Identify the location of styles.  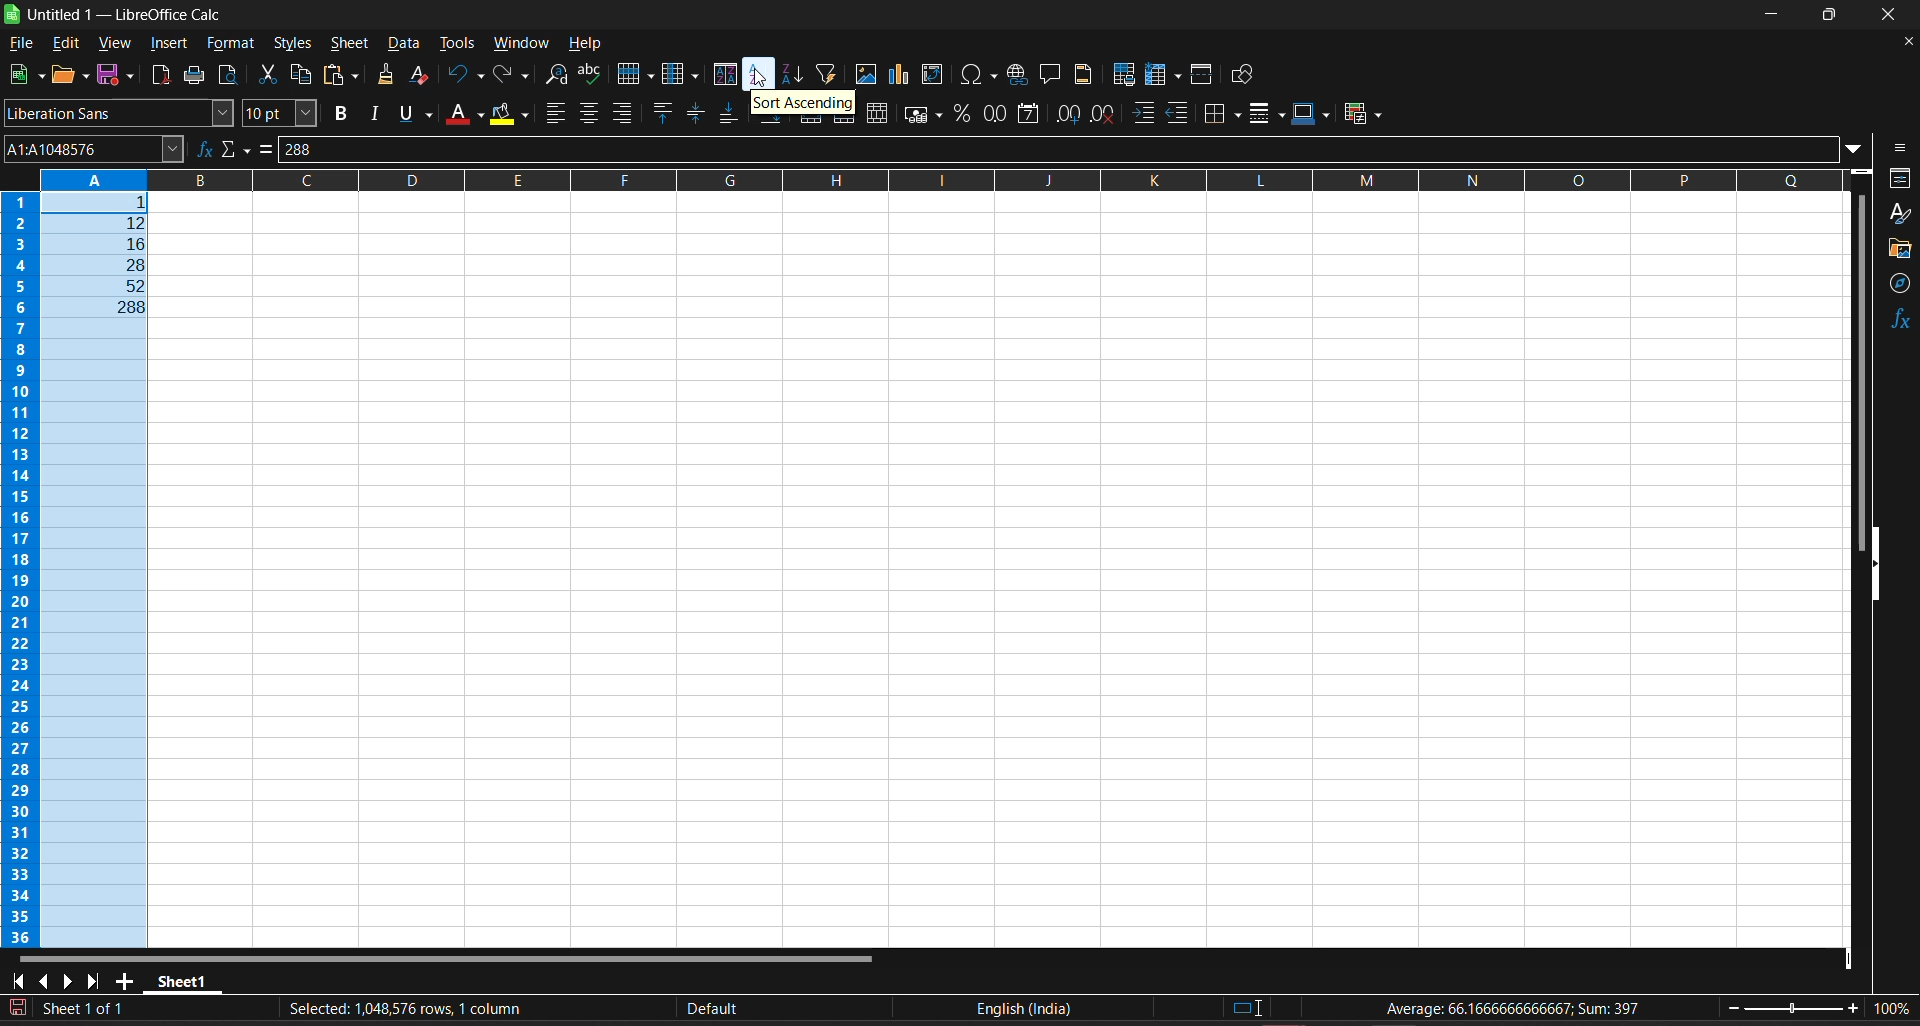
(291, 45).